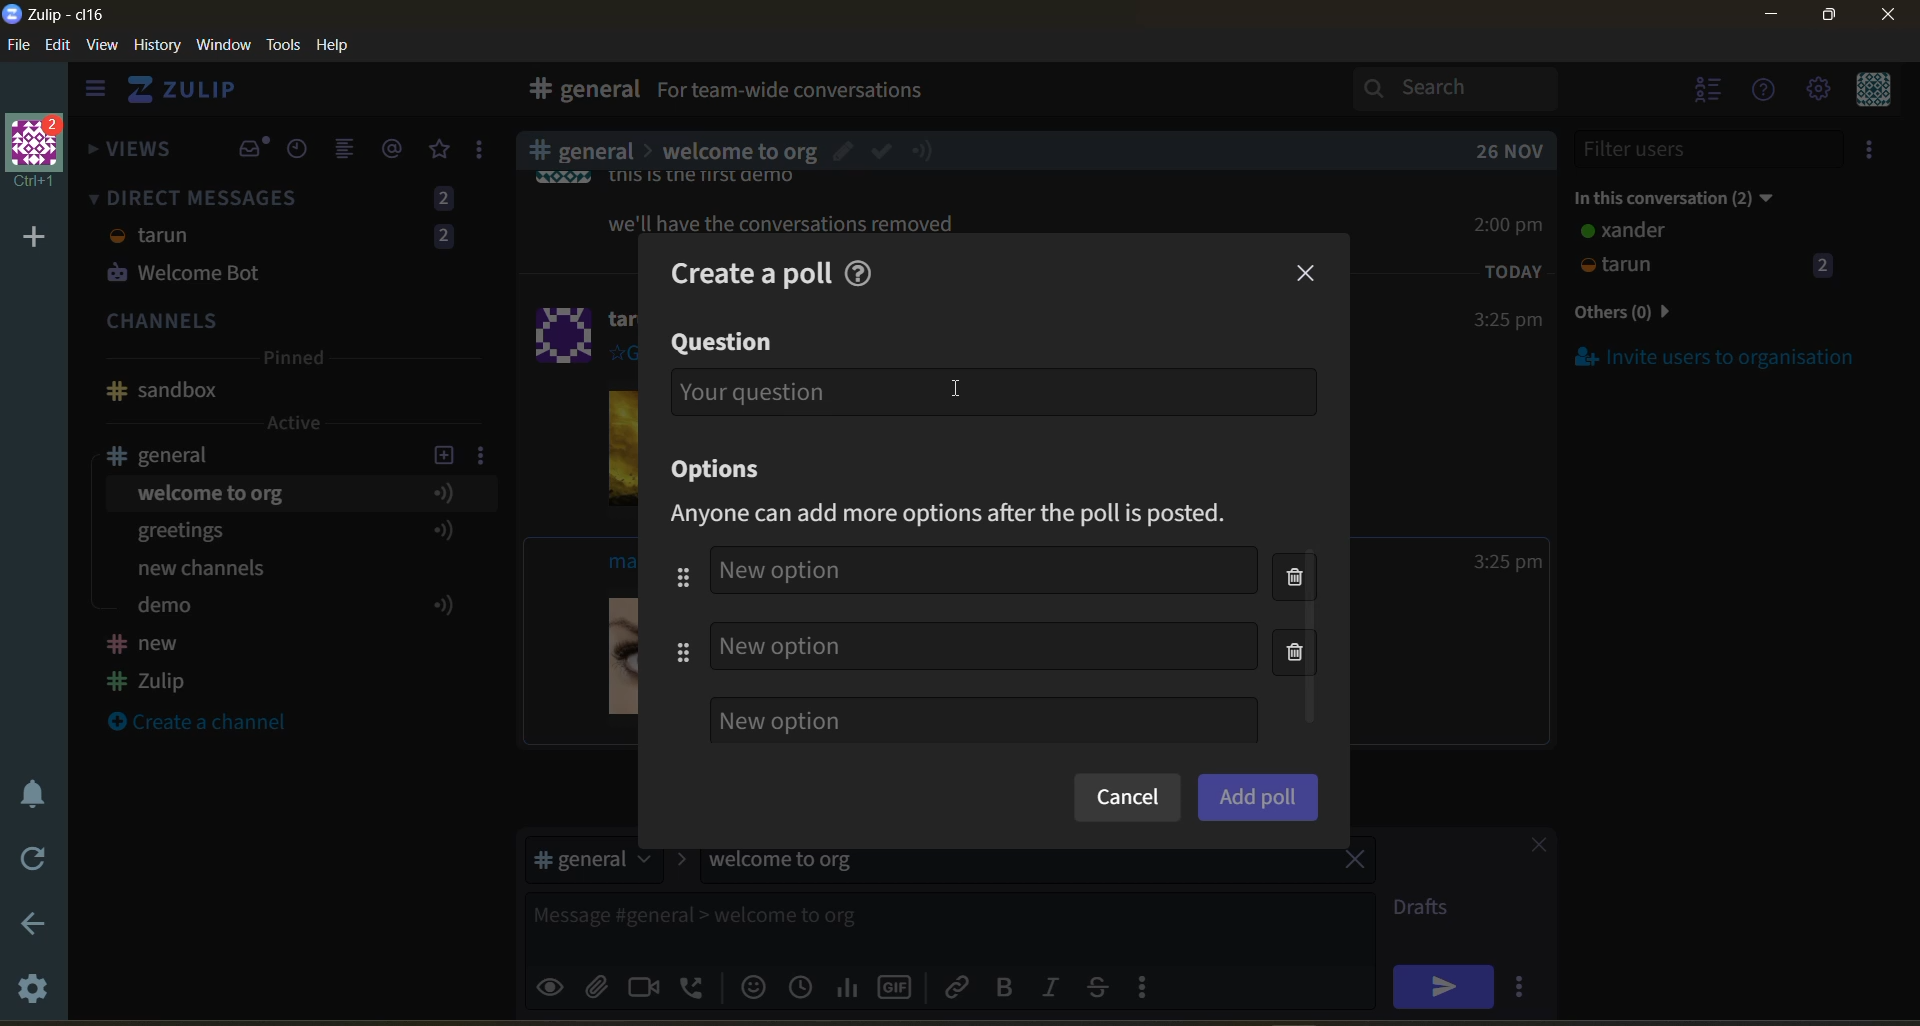 The height and width of the screenshot is (1026, 1920). Describe the element at coordinates (289, 553) in the screenshot. I see `topics` at that location.